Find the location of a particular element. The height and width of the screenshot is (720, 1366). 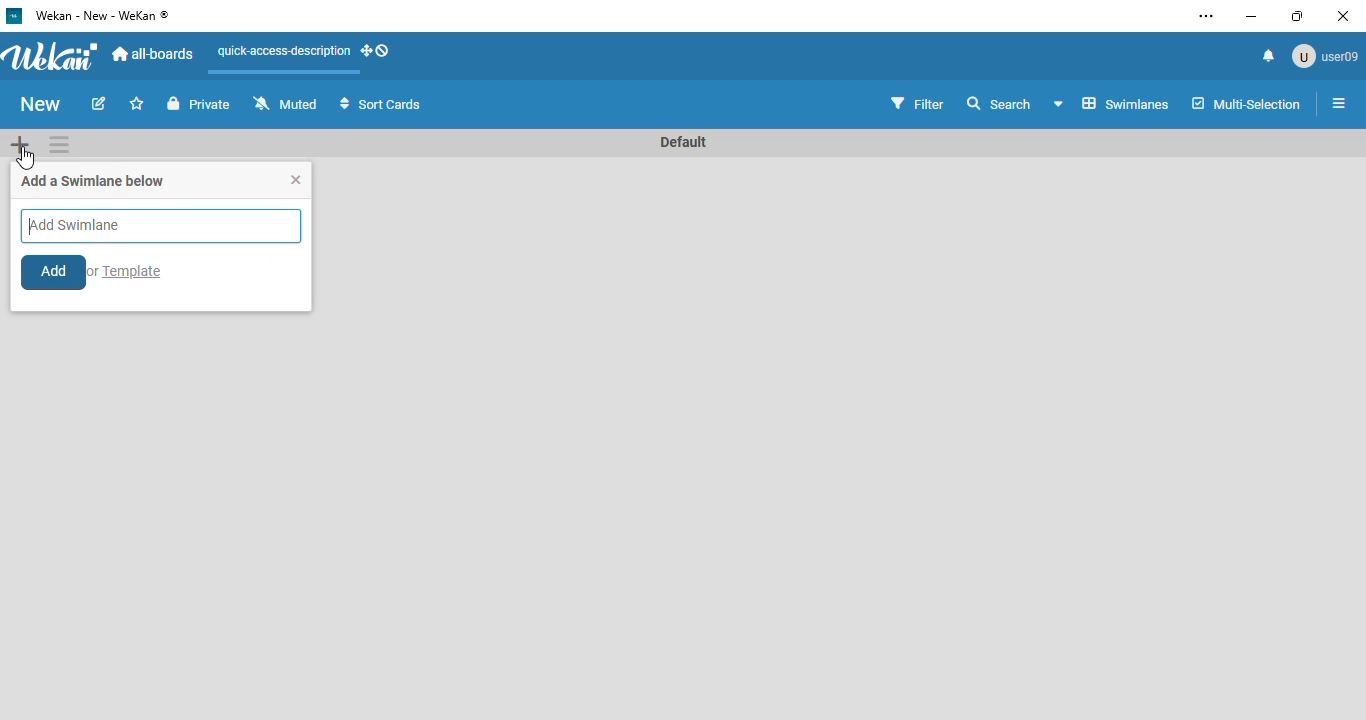

close is located at coordinates (1343, 16).